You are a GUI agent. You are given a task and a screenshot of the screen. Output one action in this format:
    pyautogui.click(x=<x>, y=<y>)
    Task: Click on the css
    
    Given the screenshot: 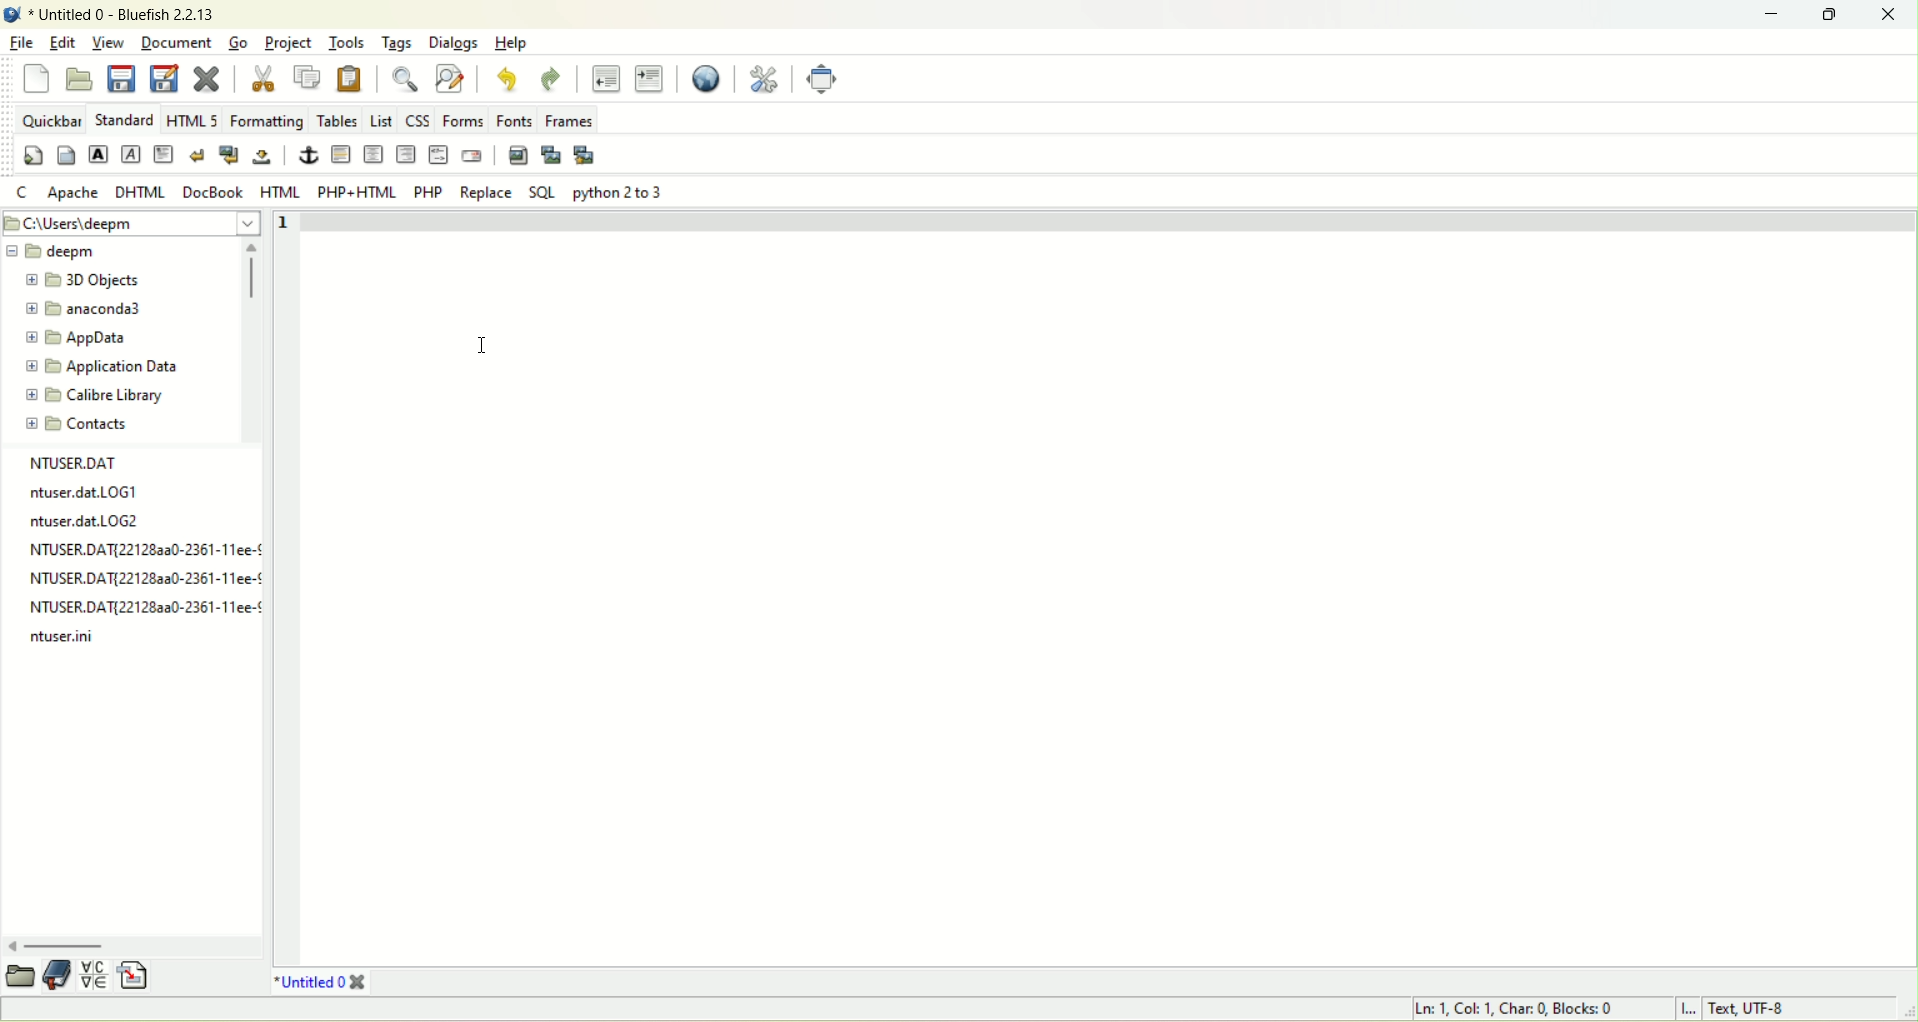 What is the action you would take?
    pyautogui.click(x=418, y=120)
    